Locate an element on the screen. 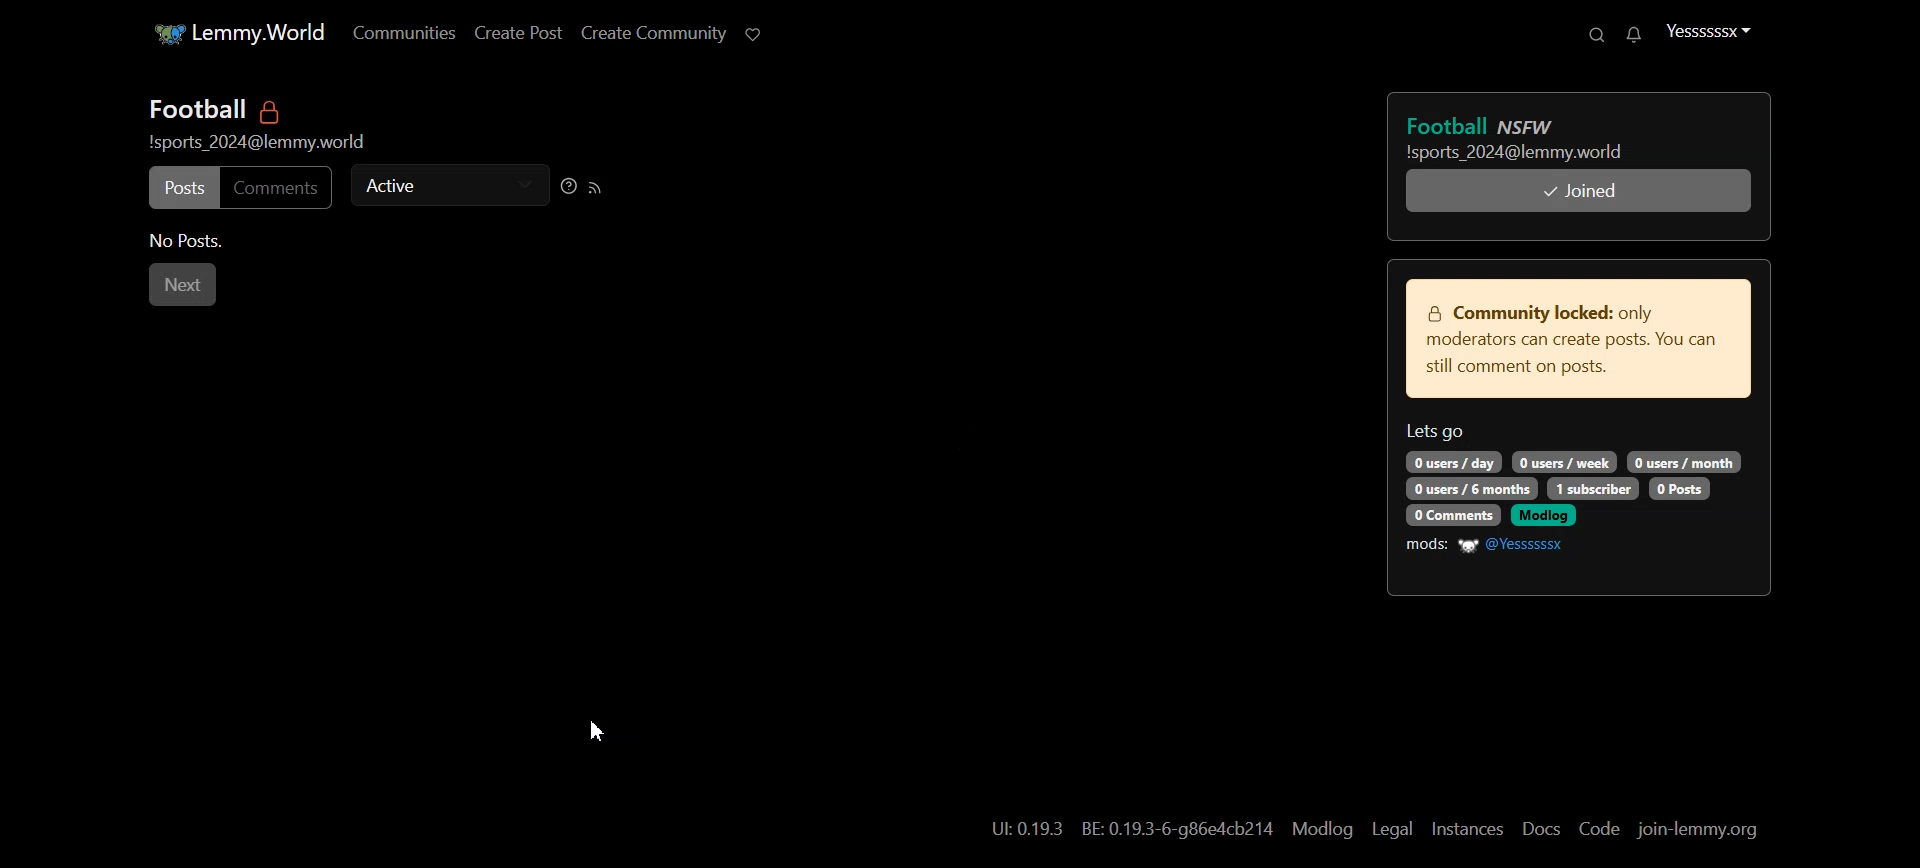  text is located at coordinates (1566, 459).